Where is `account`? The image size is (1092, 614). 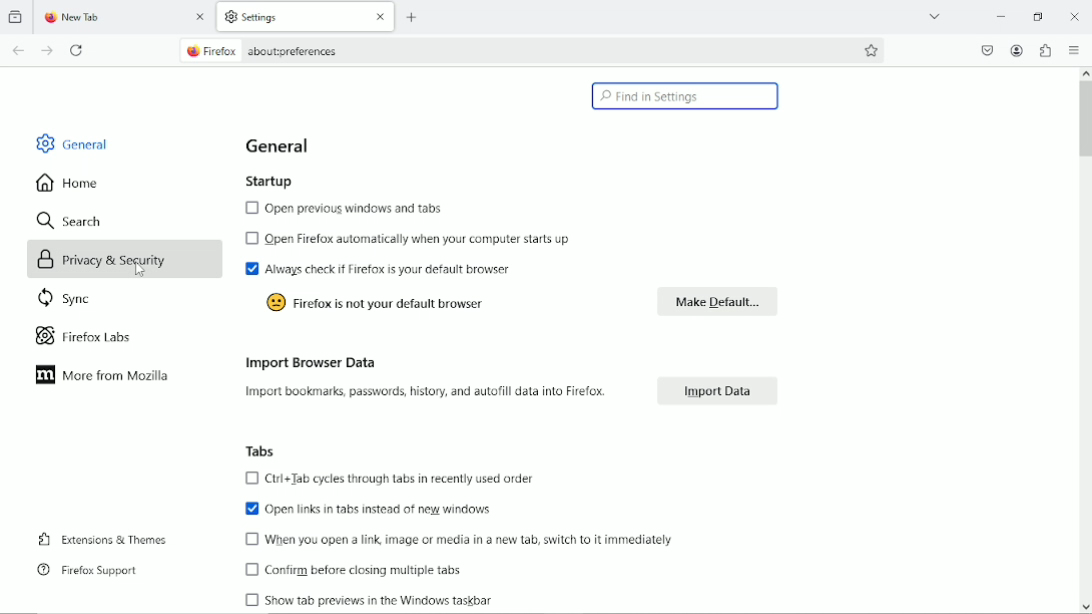 account is located at coordinates (1017, 51).